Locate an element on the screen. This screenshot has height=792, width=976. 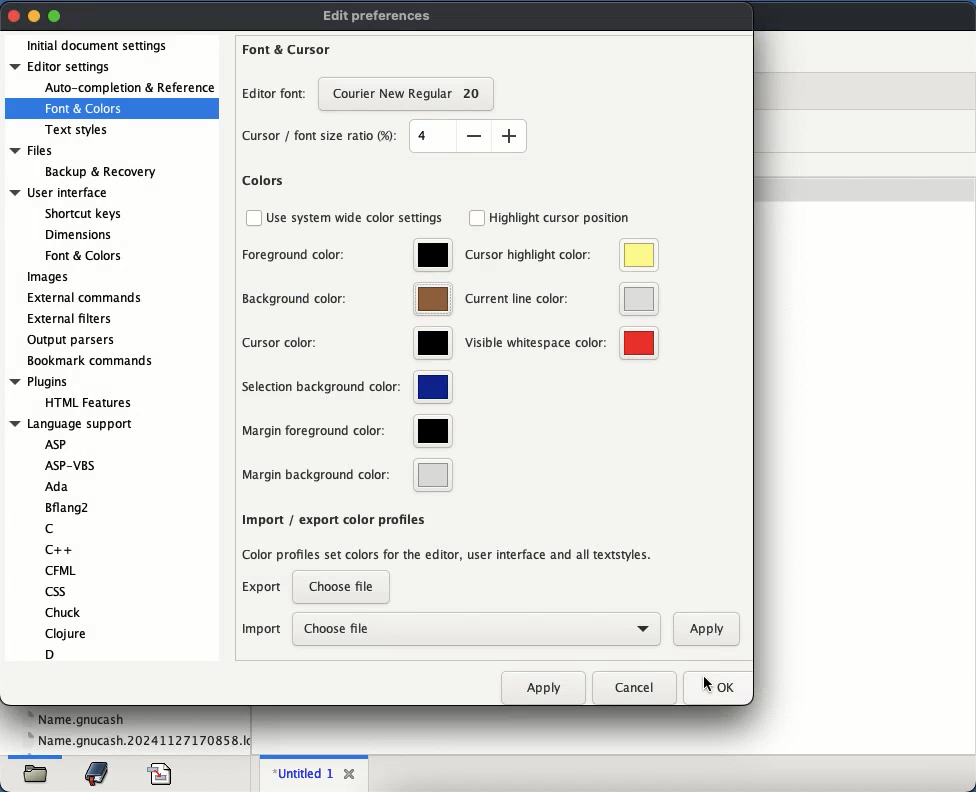
name.gnucash is located at coordinates (78, 718).